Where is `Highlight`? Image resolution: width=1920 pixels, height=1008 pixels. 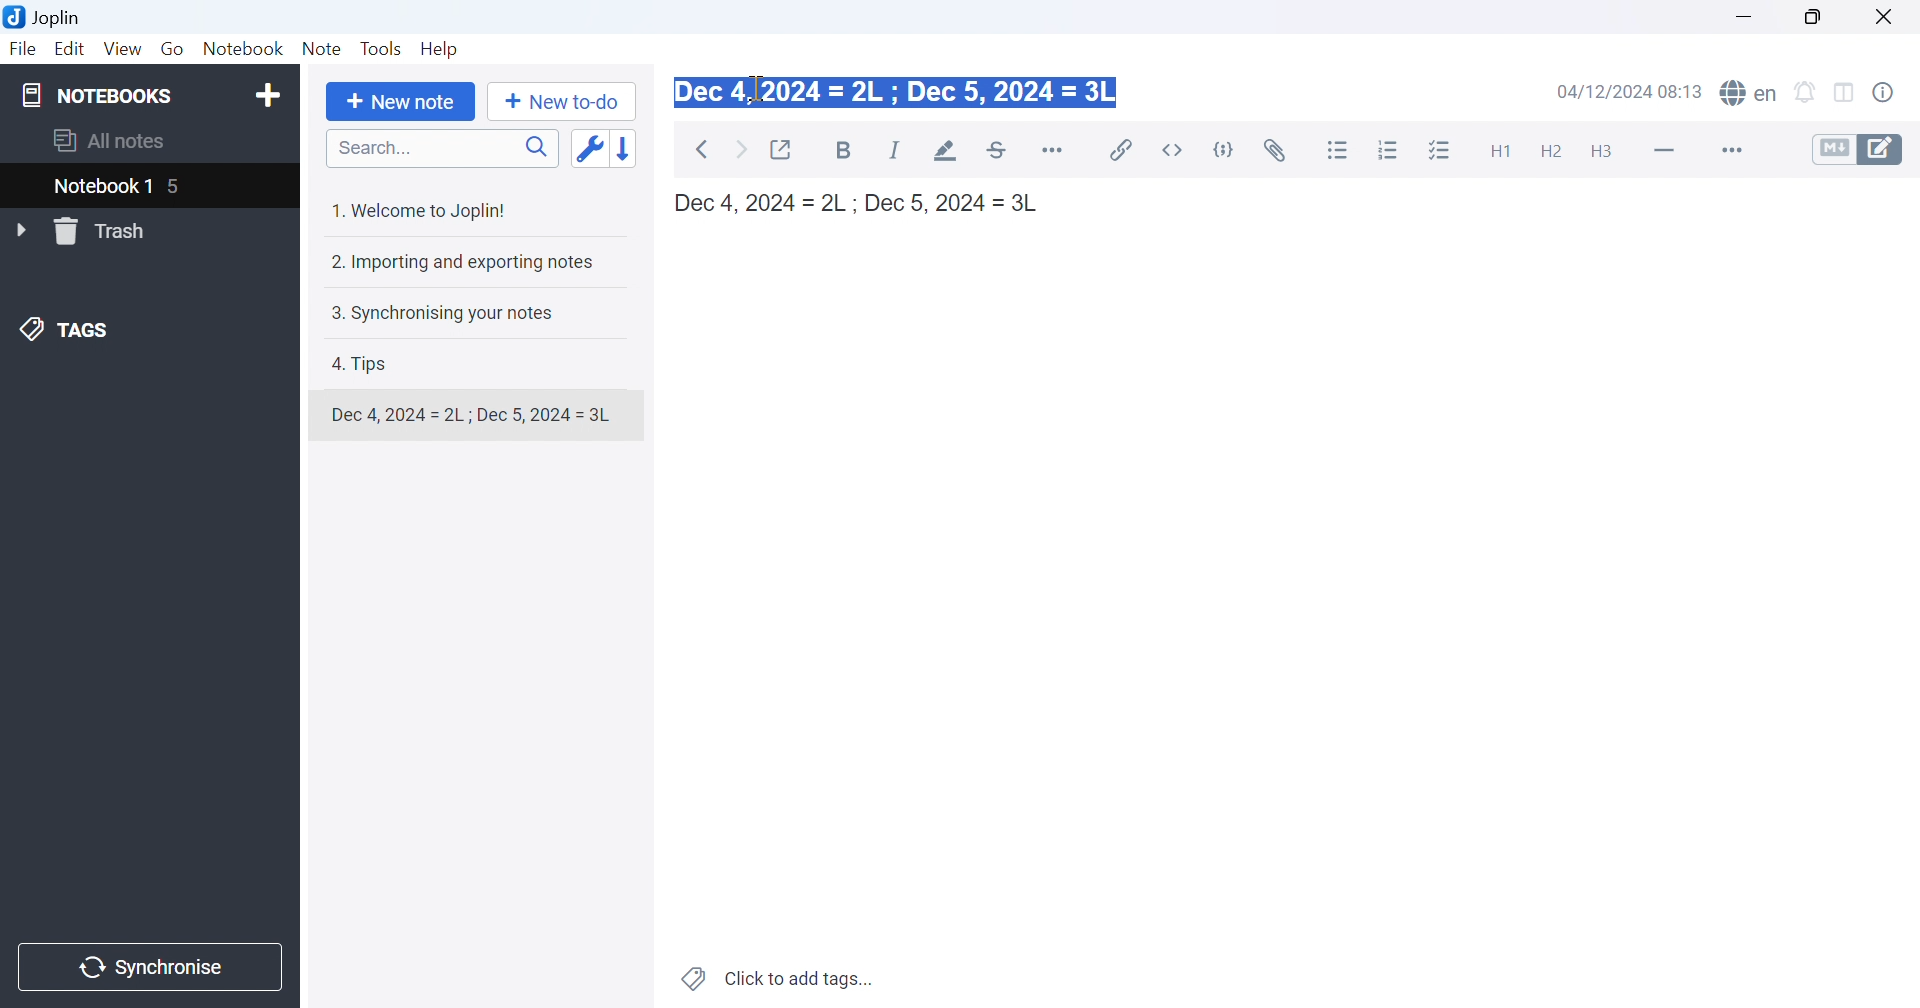
Highlight is located at coordinates (944, 150).